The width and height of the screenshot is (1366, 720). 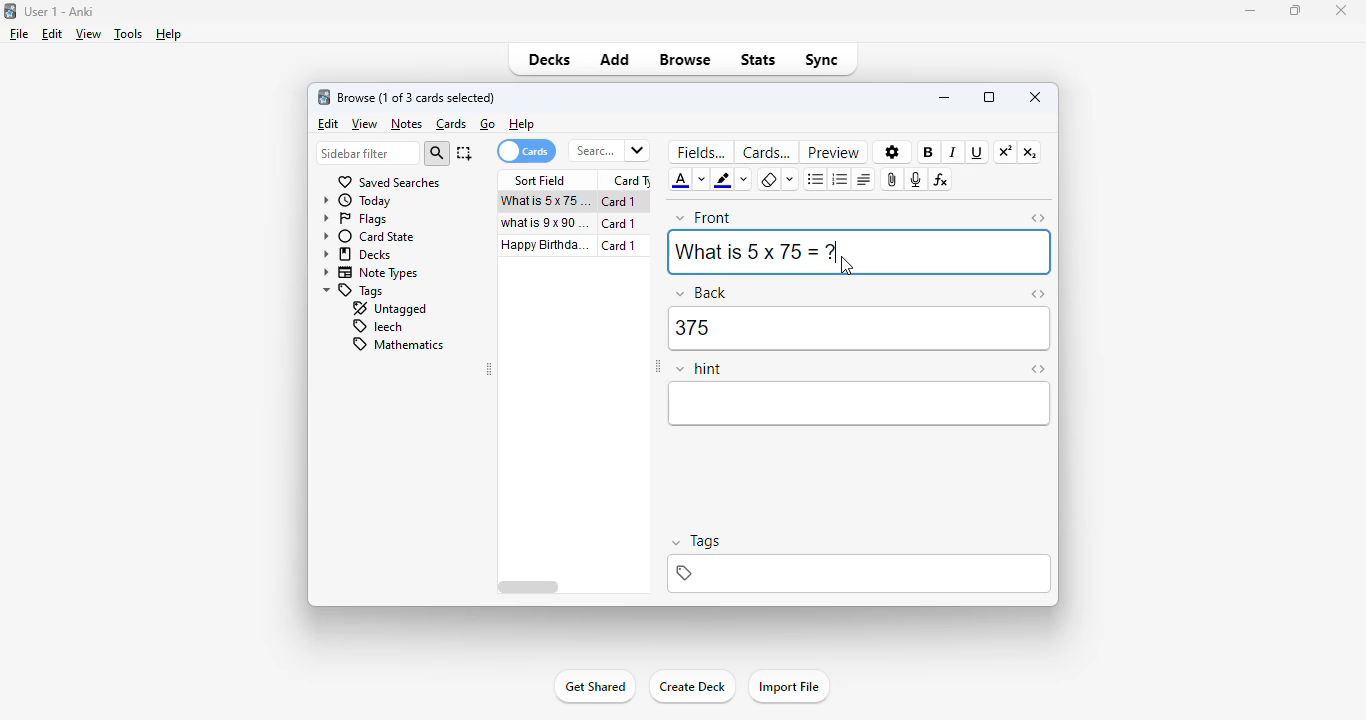 What do you see at coordinates (864, 180) in the screenshot?
I see `alignment` at bounding box center [864, 180].